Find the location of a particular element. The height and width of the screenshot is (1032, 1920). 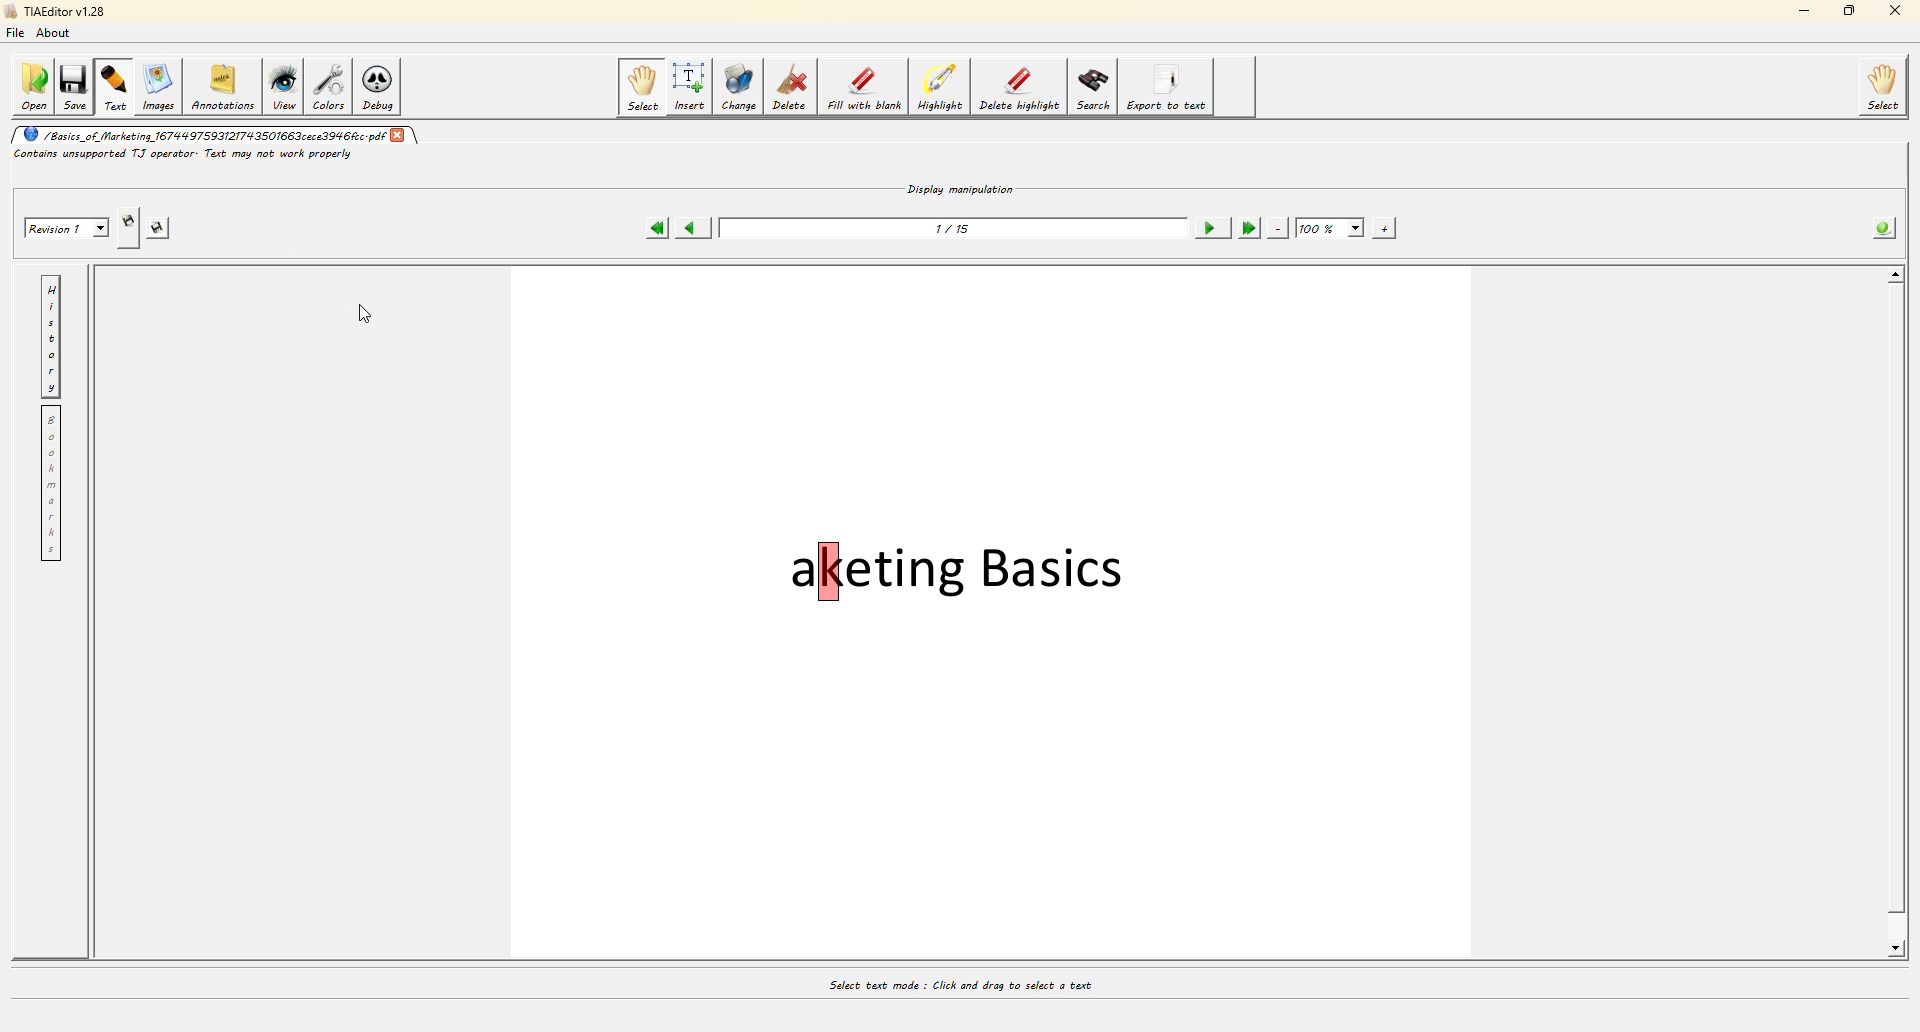

zoom out is located at coordinates (1279, 225).